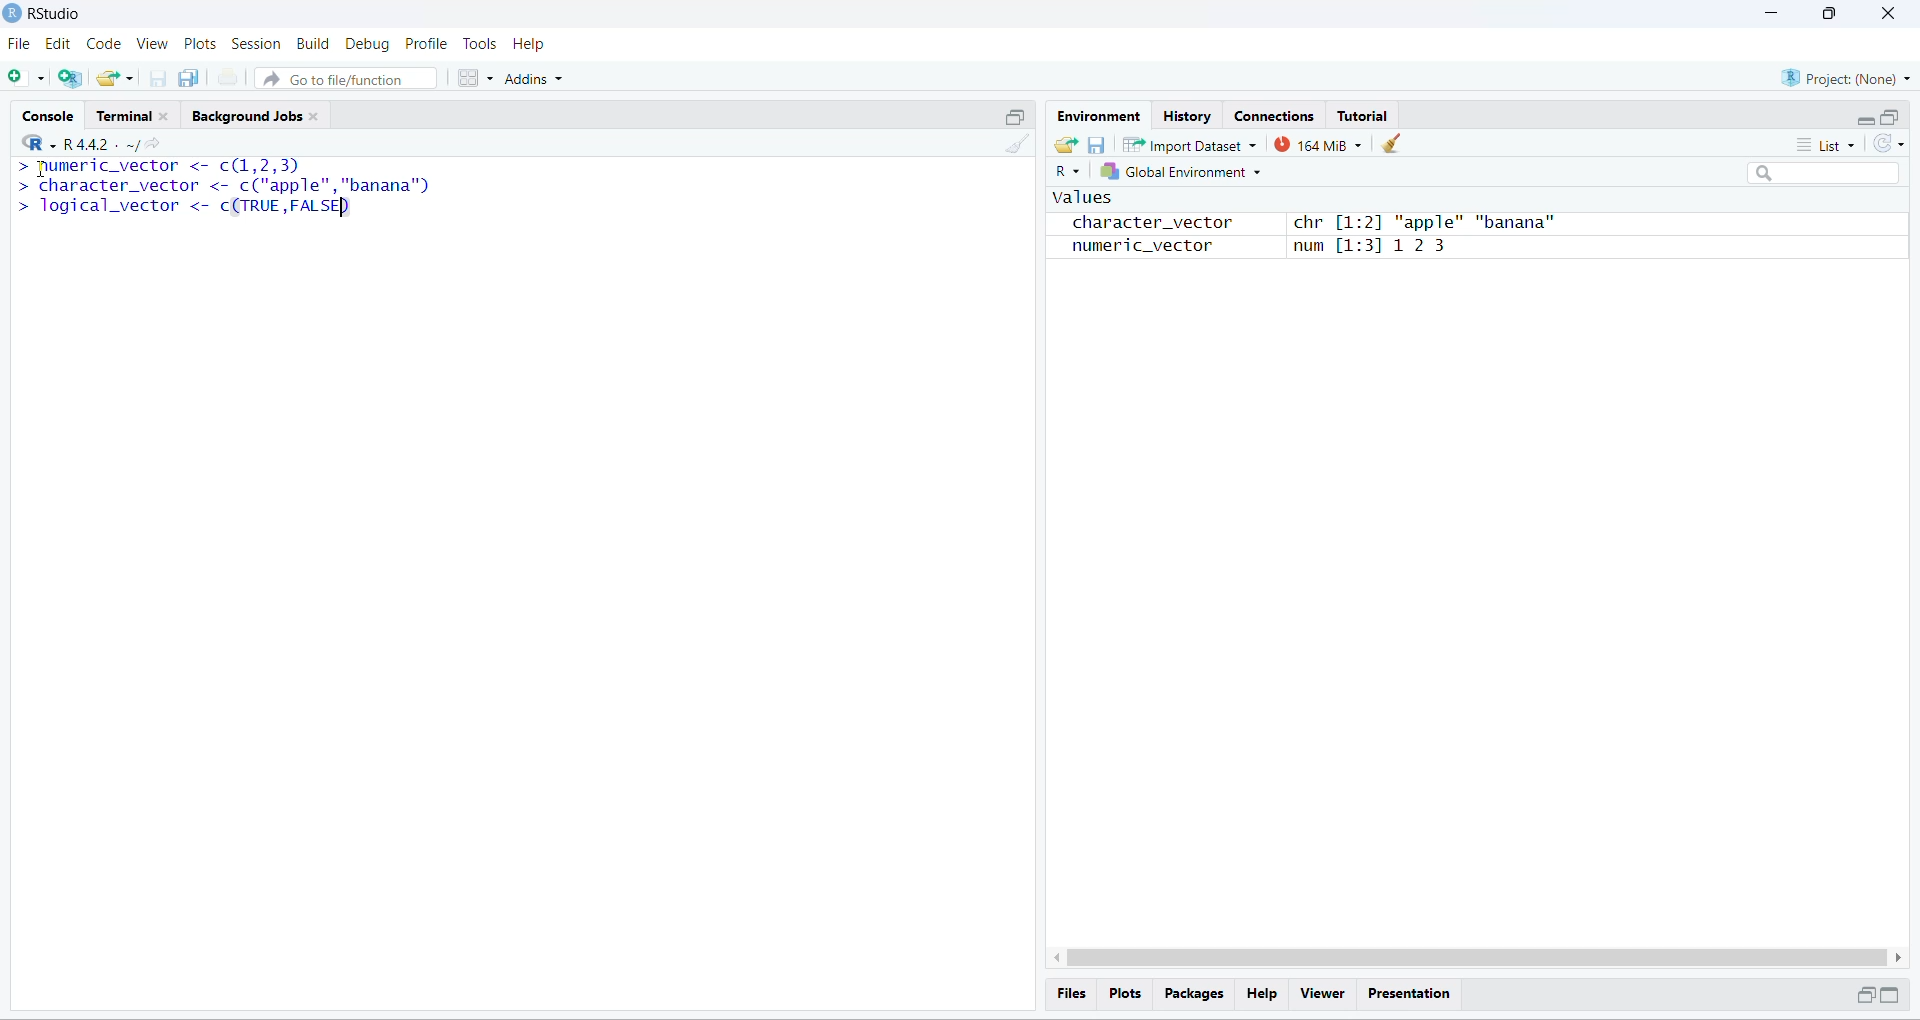 This screenshot has height=1020, width=1920. What do you see at coordinates (1318, 145) in the screenshot?
I see `163 MB` at bounding box center [1318, 145].